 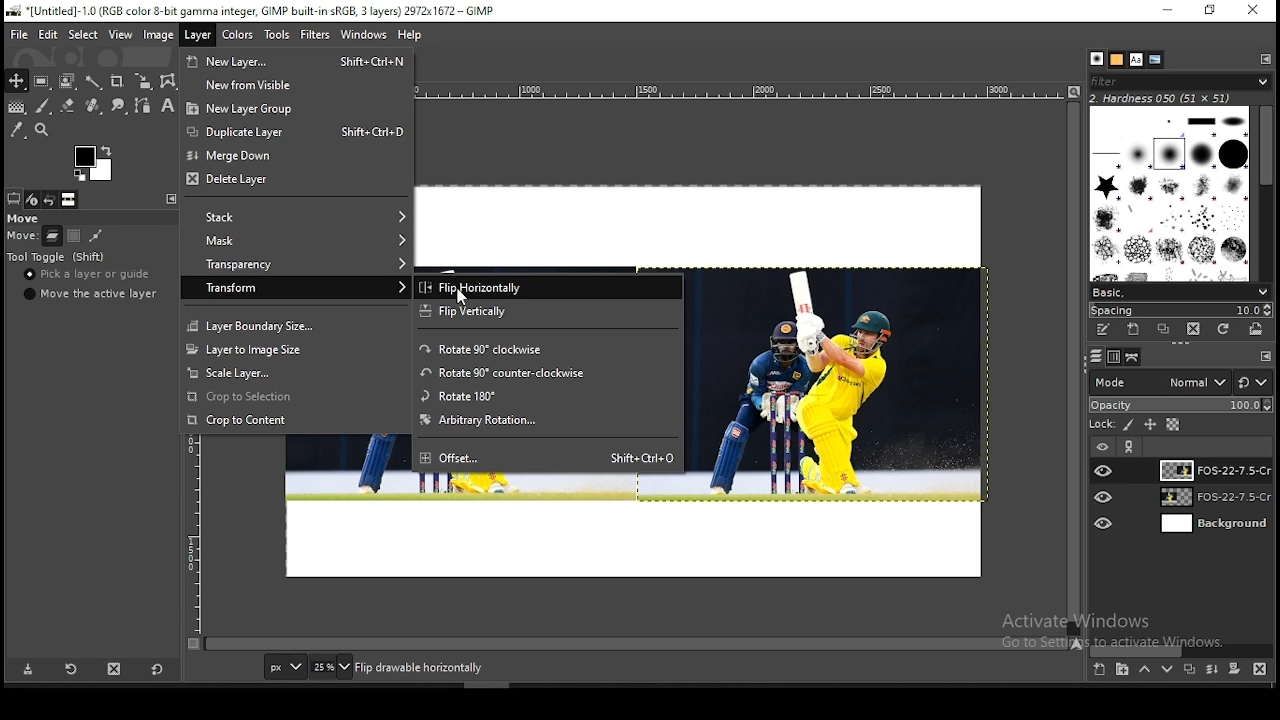 What do you see at coordinates (89, 276) in the screenshot?
I see `pick a layer or guide` at bounding box center [89, 276].